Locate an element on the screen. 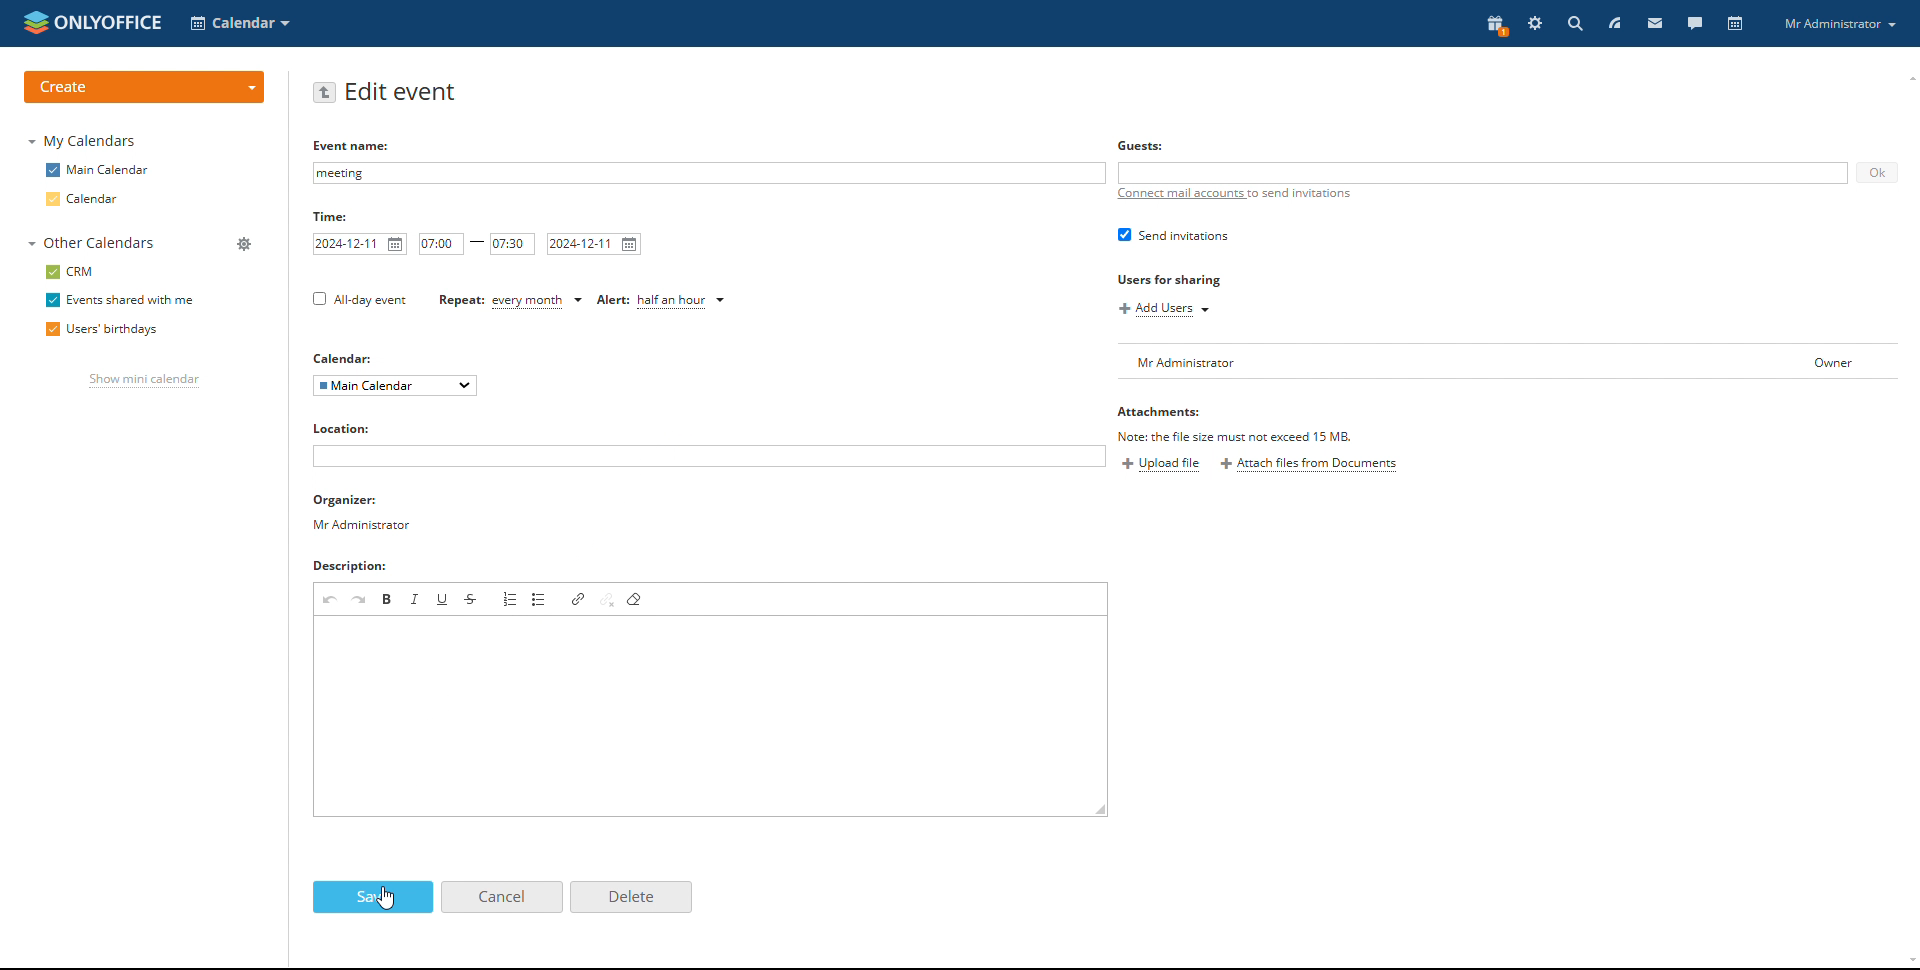  show mini calendar is located at coordinates (144, 382).